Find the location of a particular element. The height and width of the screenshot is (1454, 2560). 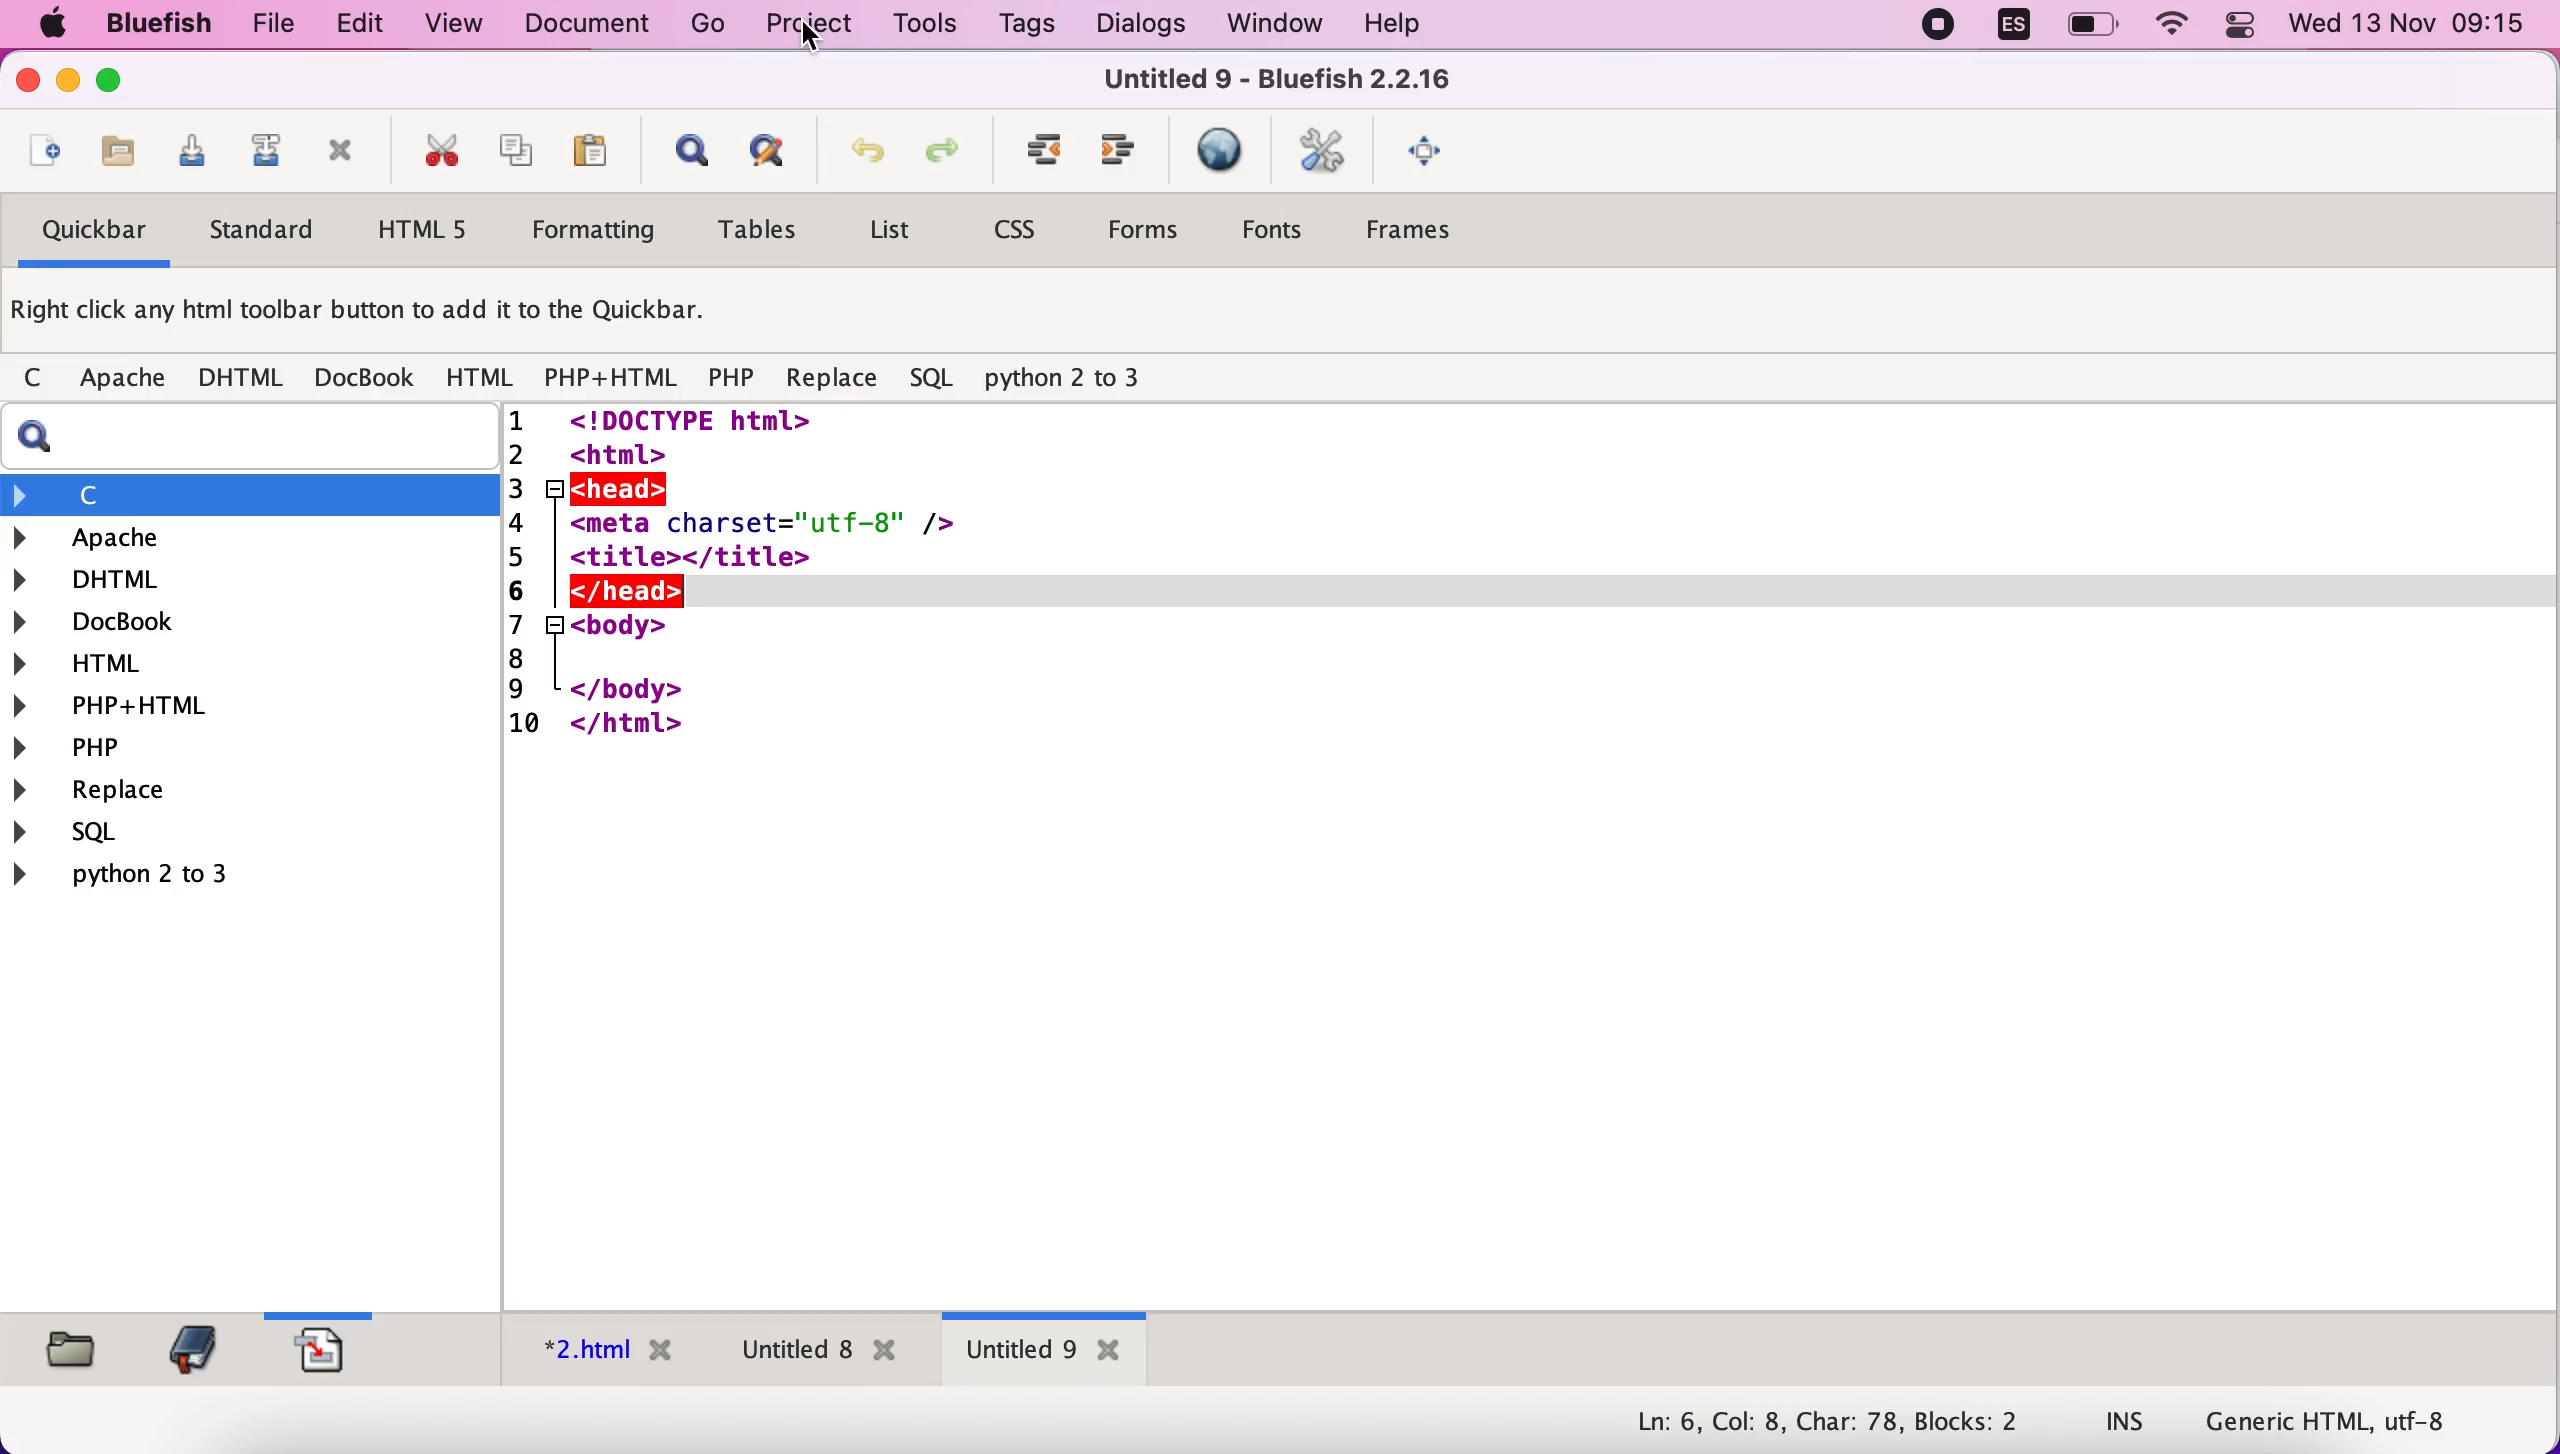

frames is located at coordinates (1429, 236).